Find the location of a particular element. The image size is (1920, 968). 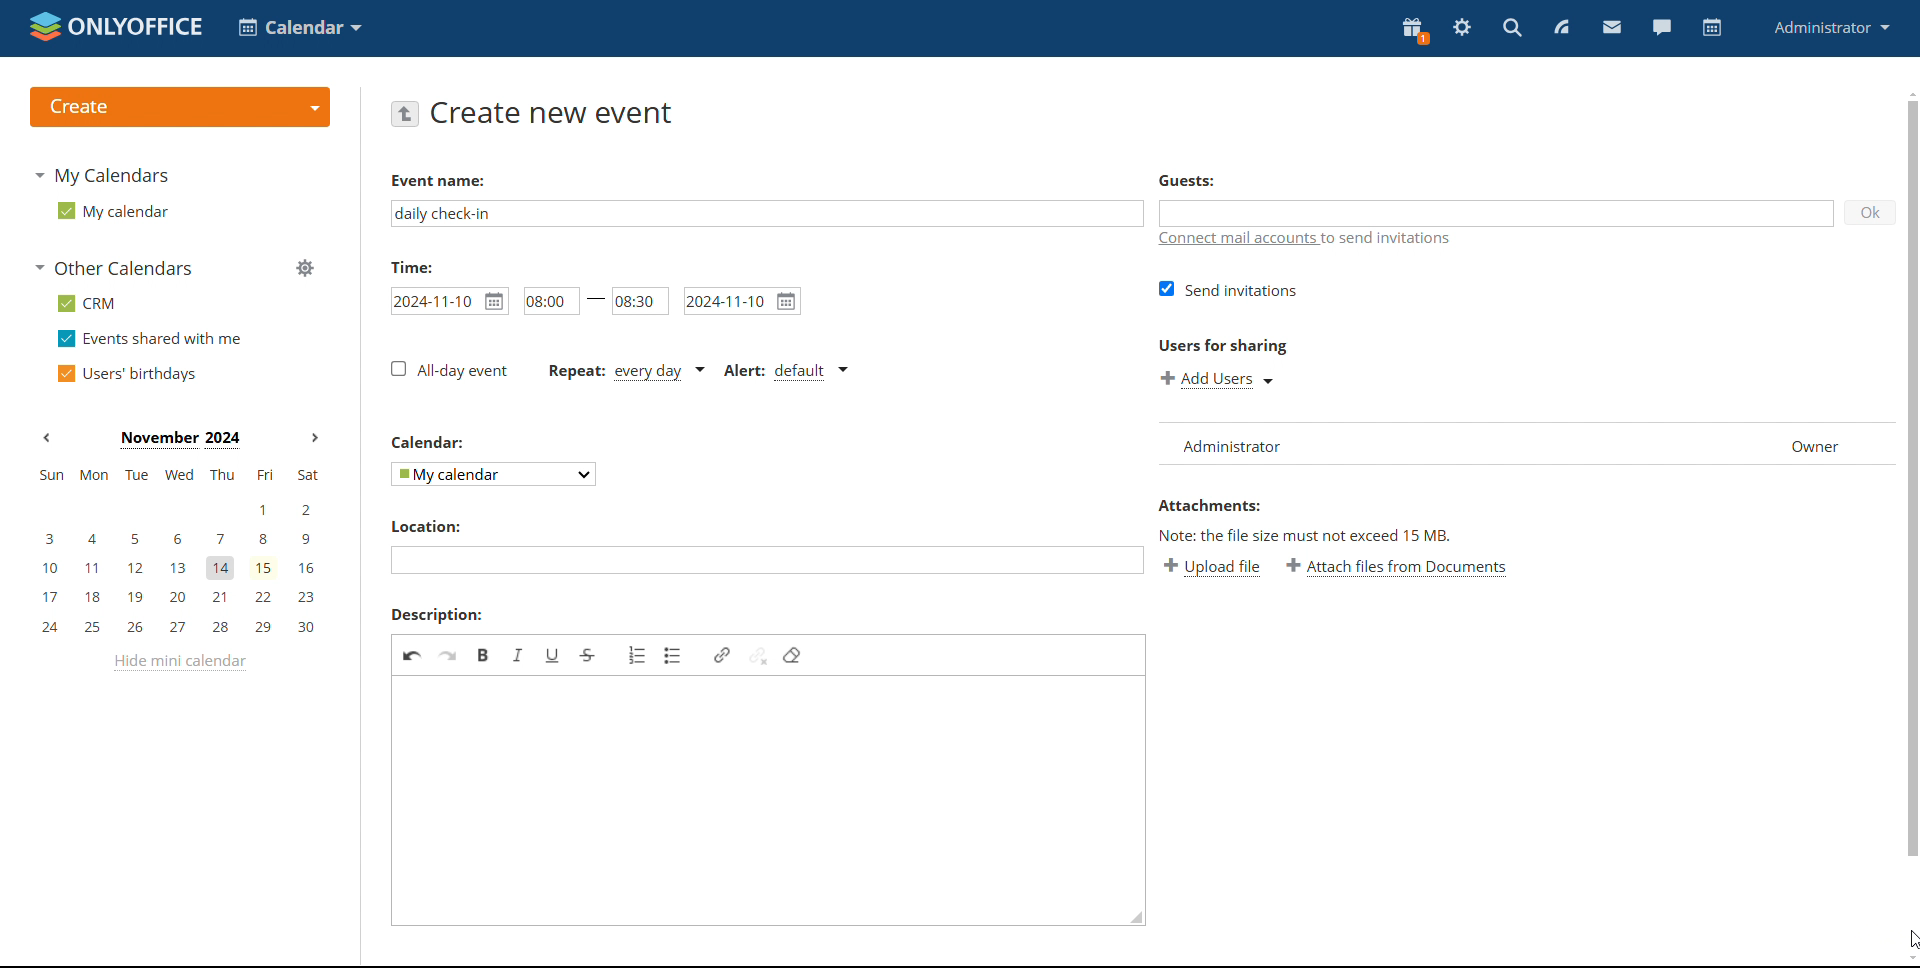

location: is located at coordinates (448, 526).